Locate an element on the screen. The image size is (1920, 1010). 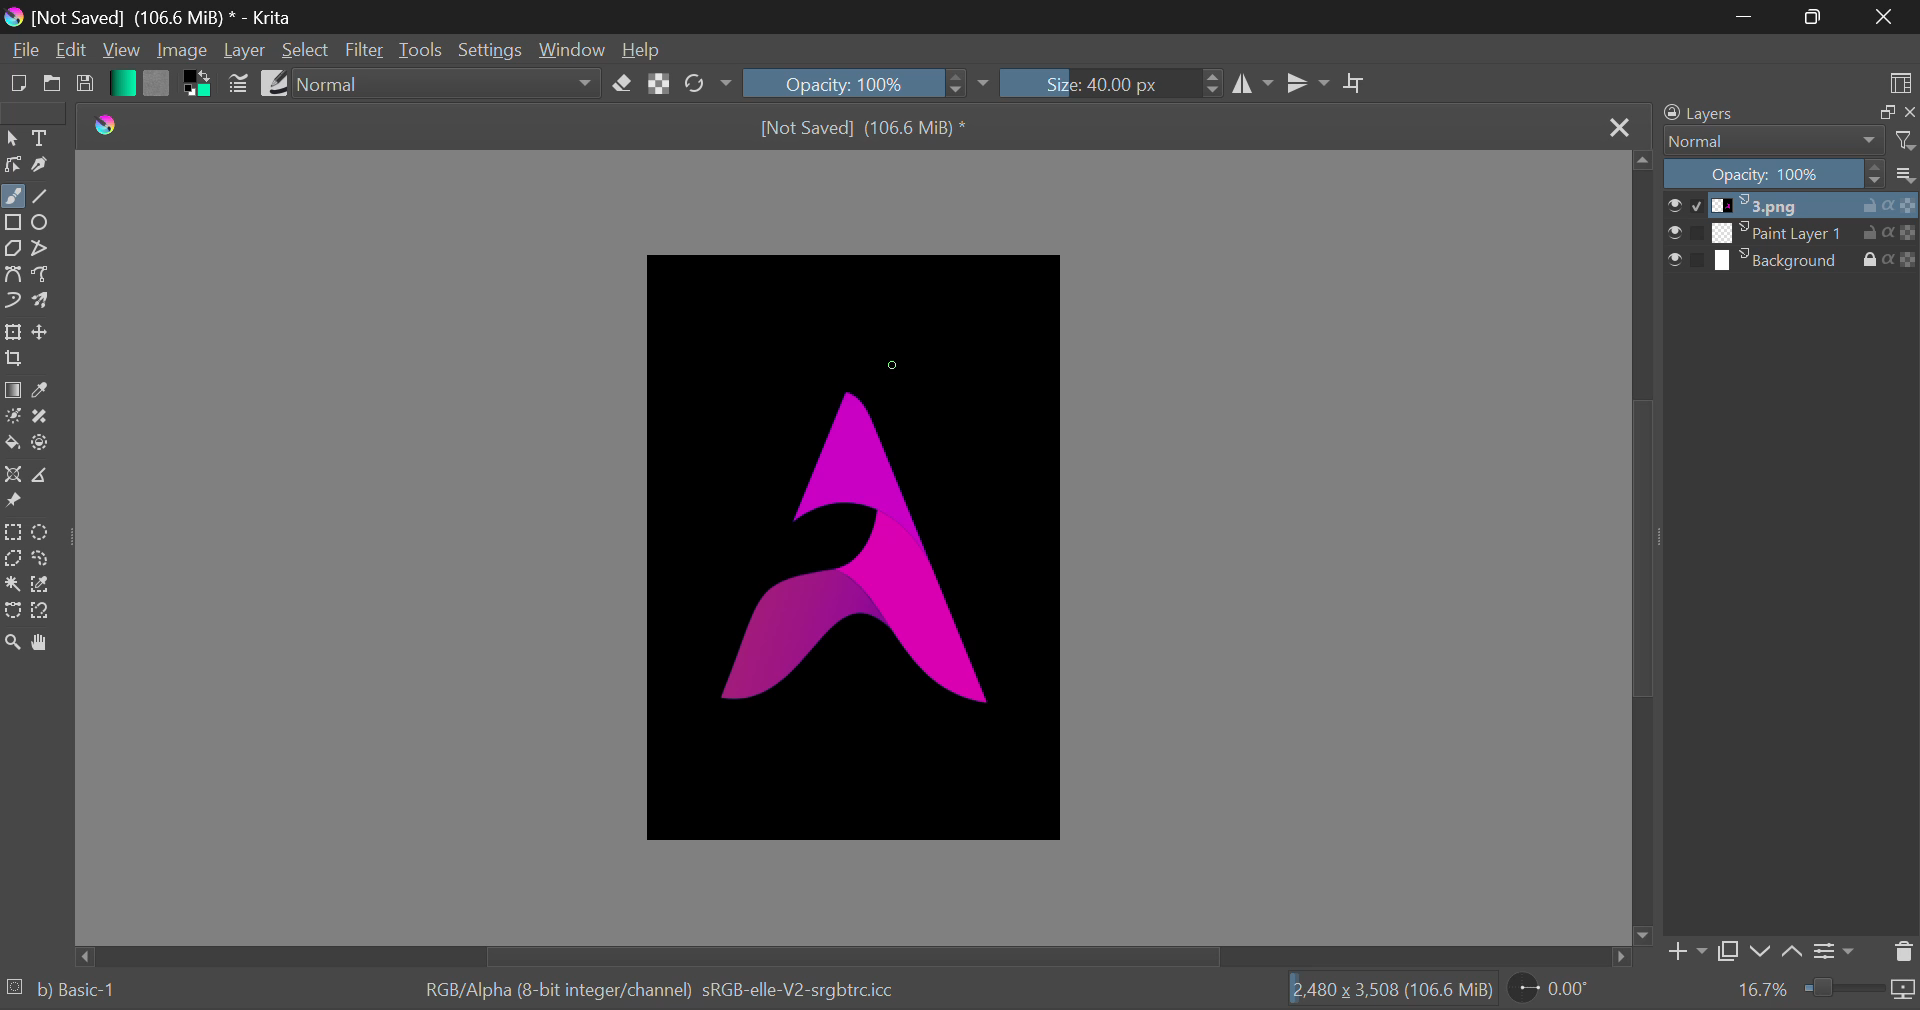
Calligraphic Tool is located at coordinates (42, 167).